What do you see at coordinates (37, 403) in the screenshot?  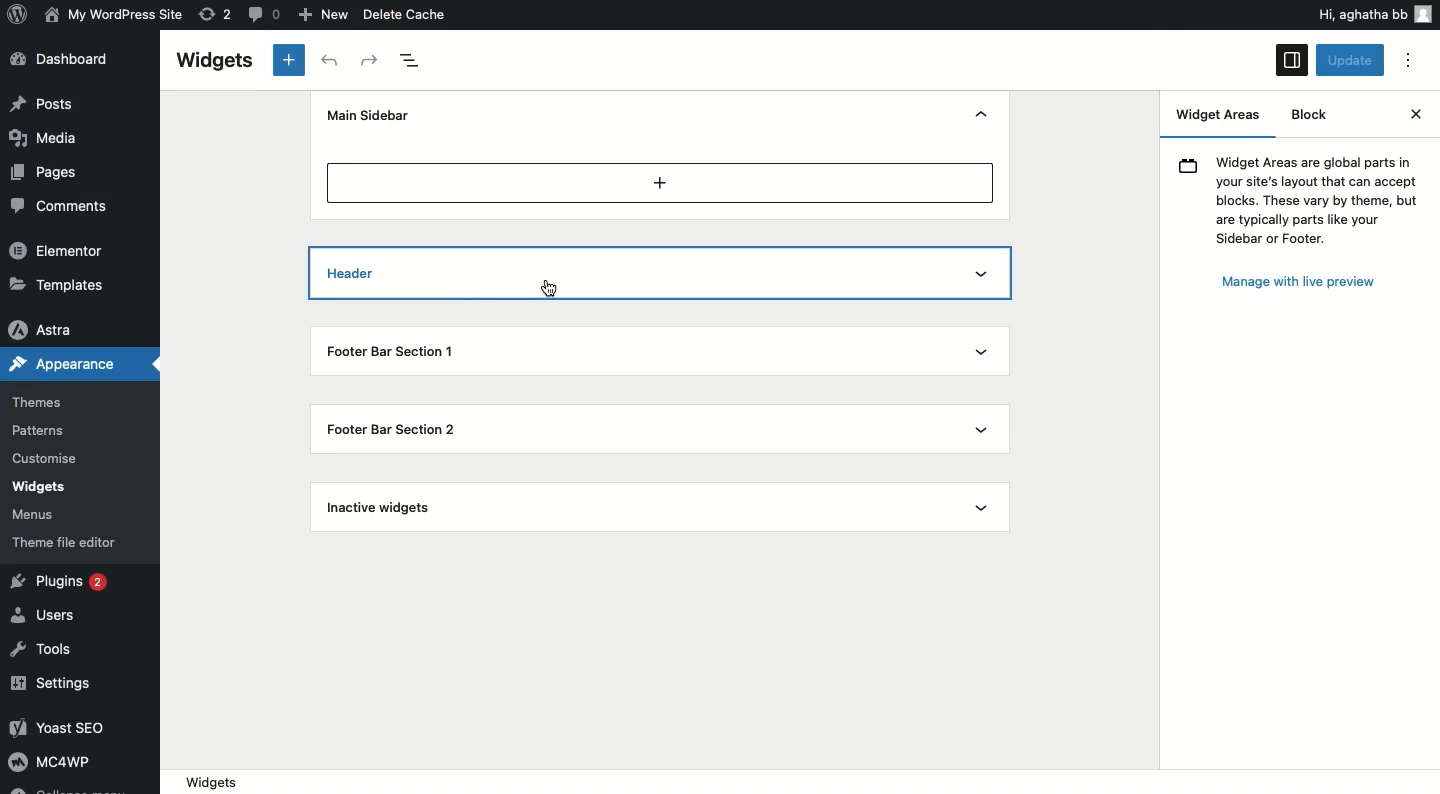 I see `Themes` at bounding box center [37, 403].